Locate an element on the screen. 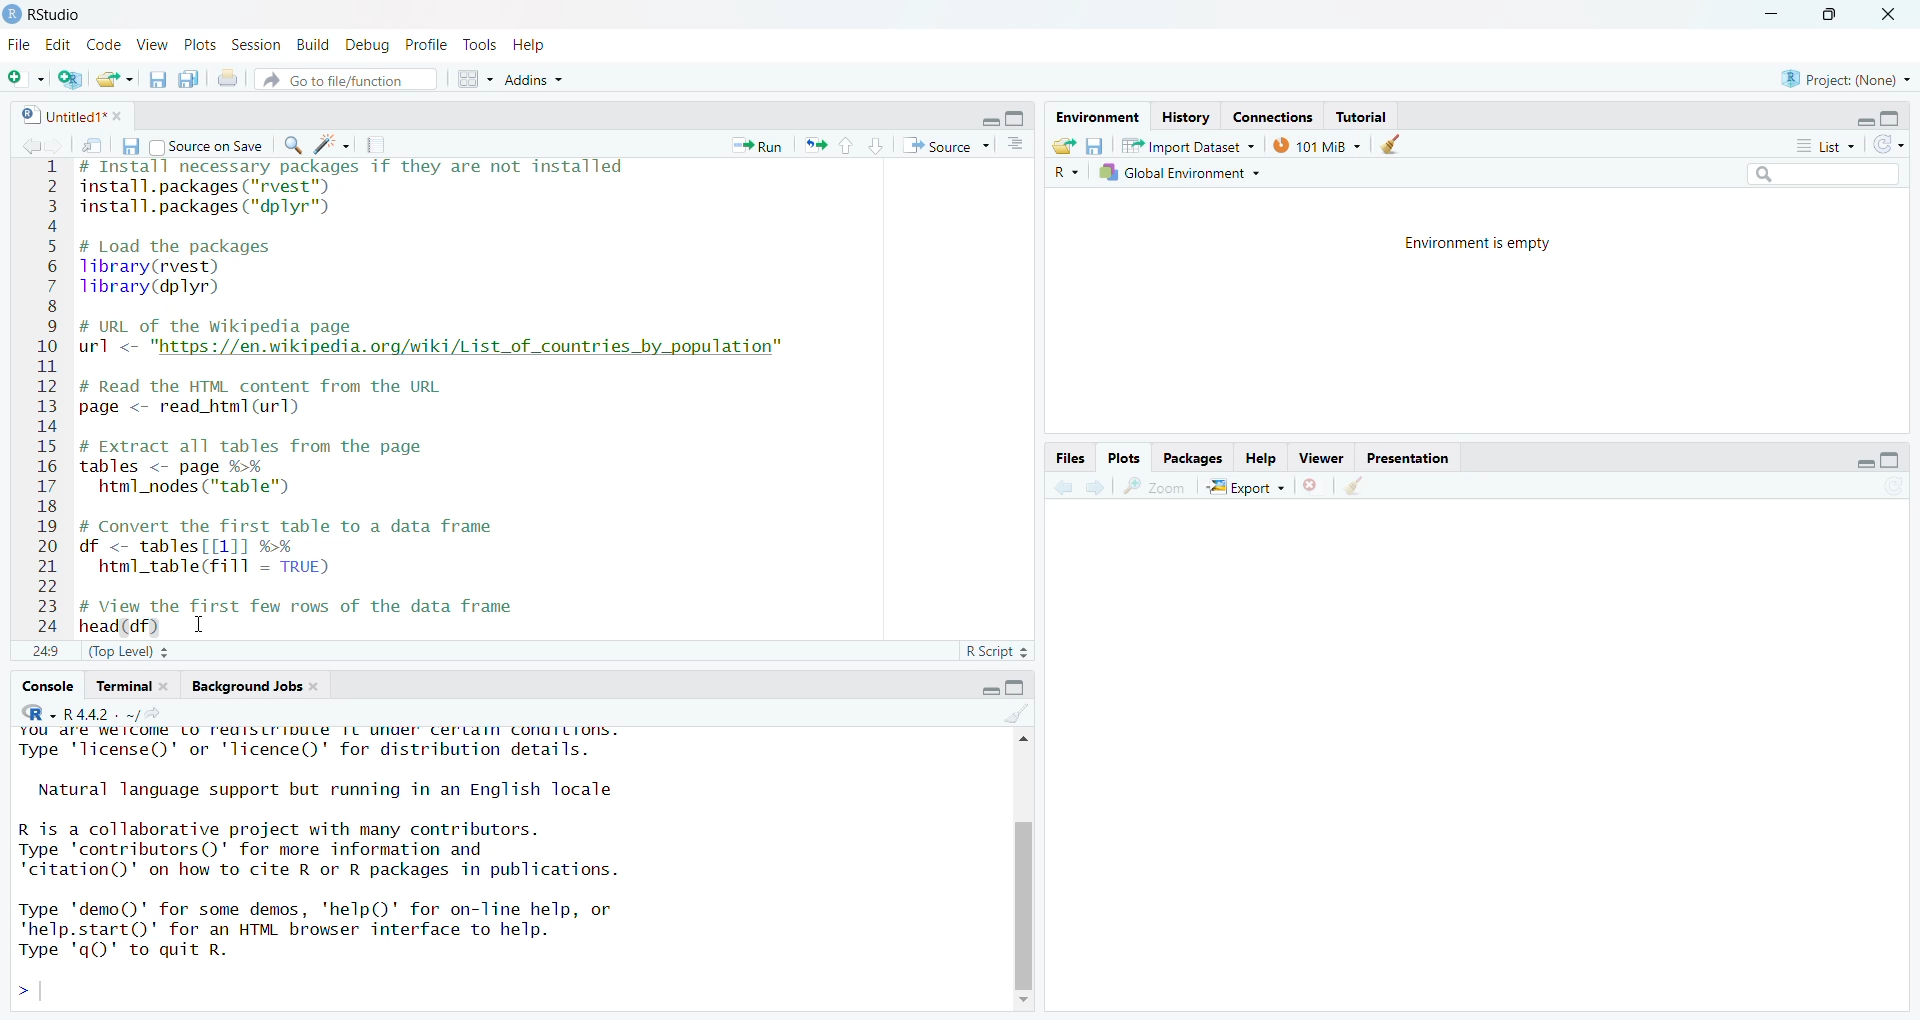  Help is located at coordinates (1262, 458).